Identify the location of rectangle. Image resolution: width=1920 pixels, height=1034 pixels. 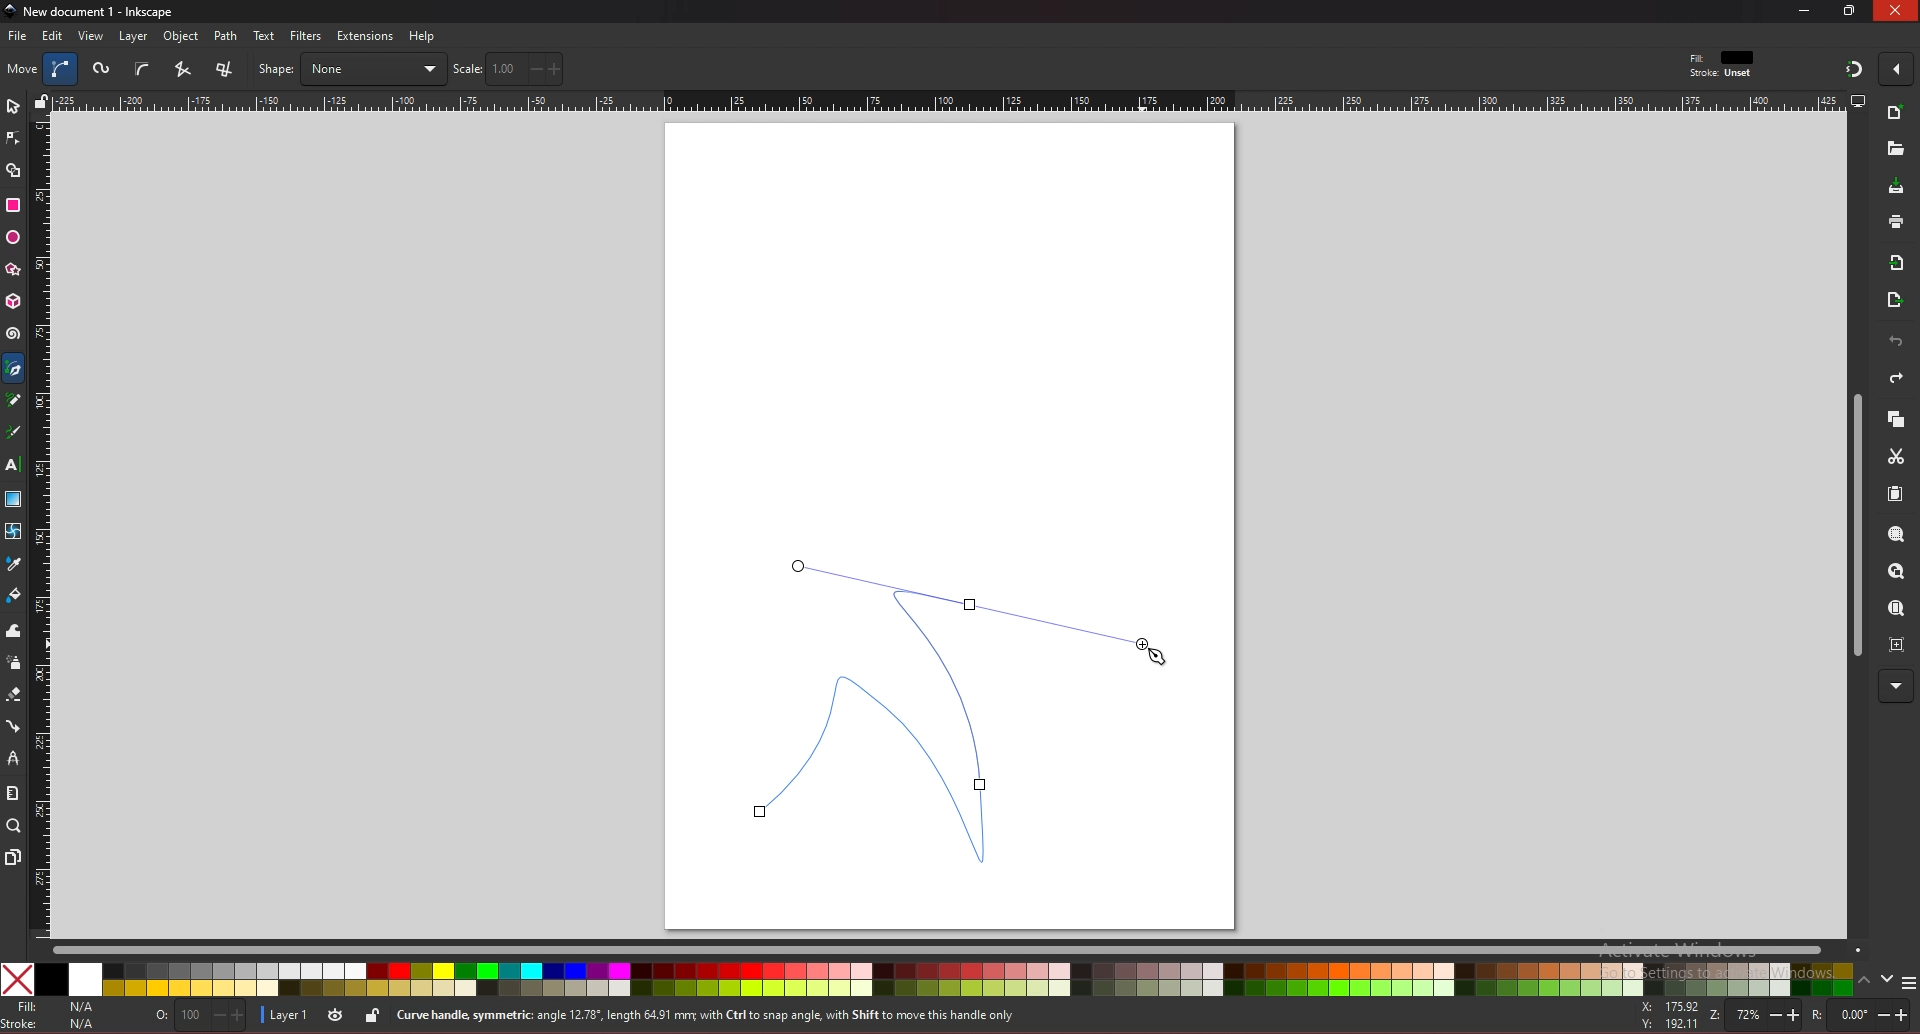
(12, 205).